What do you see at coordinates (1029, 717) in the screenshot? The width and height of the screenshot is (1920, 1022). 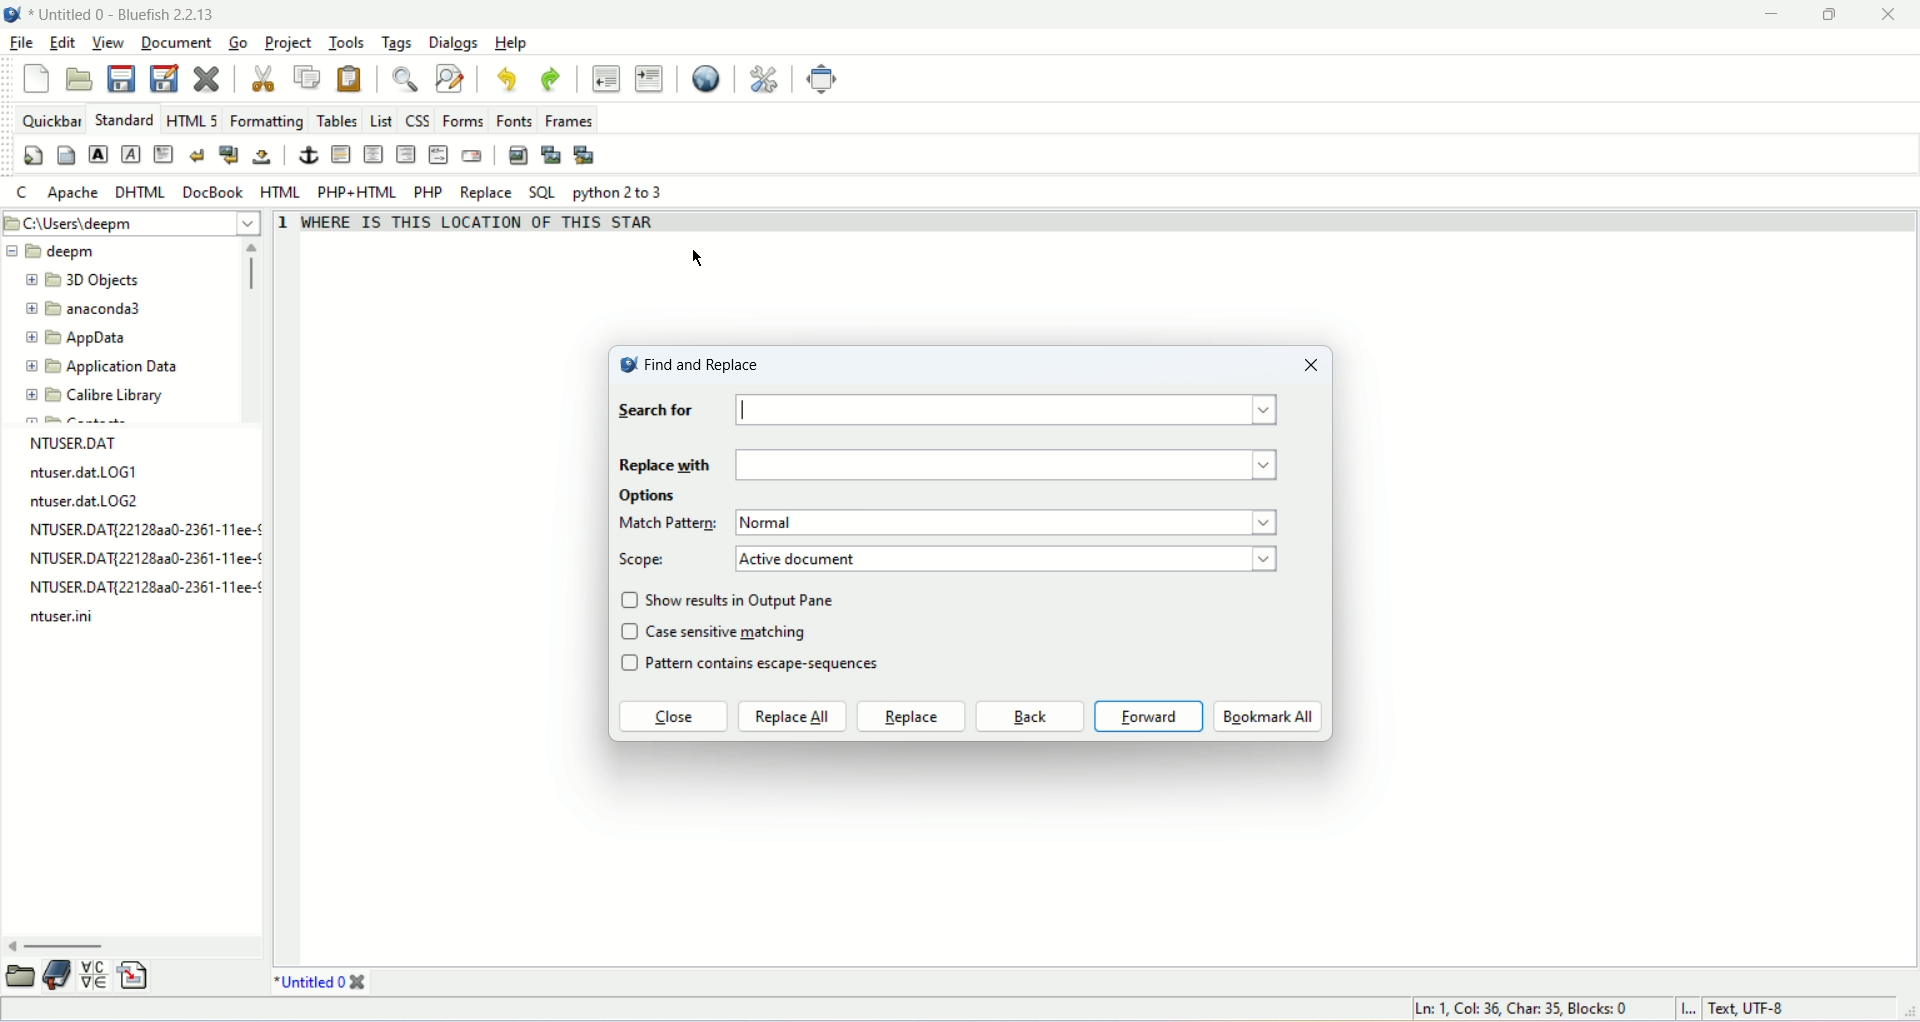 I see `back` at bounding box center [1029, 717].